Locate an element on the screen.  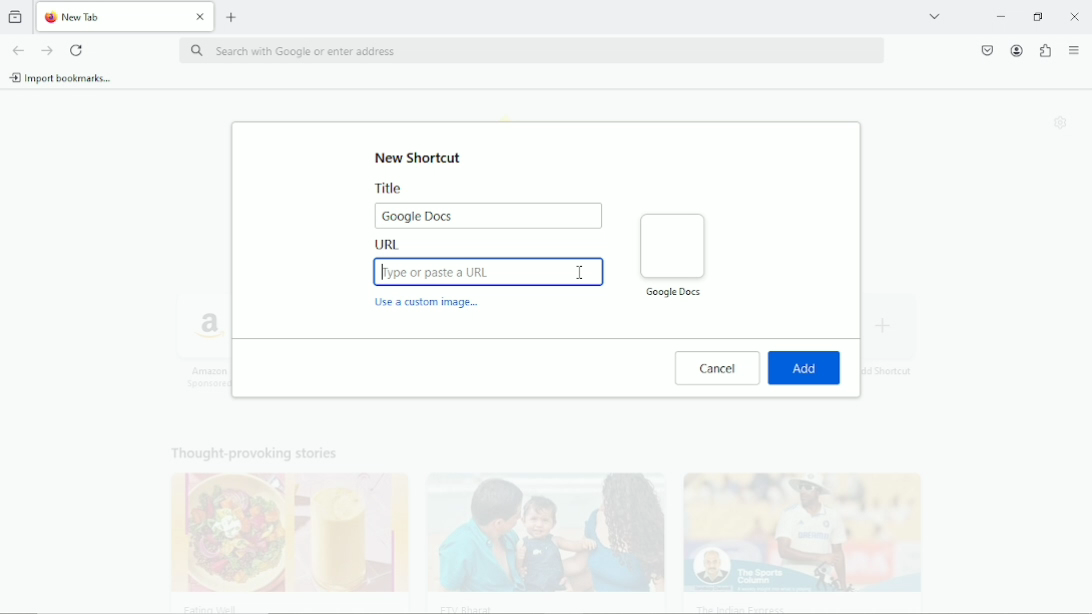
Use a custom image is located at coordinates (429, 305).